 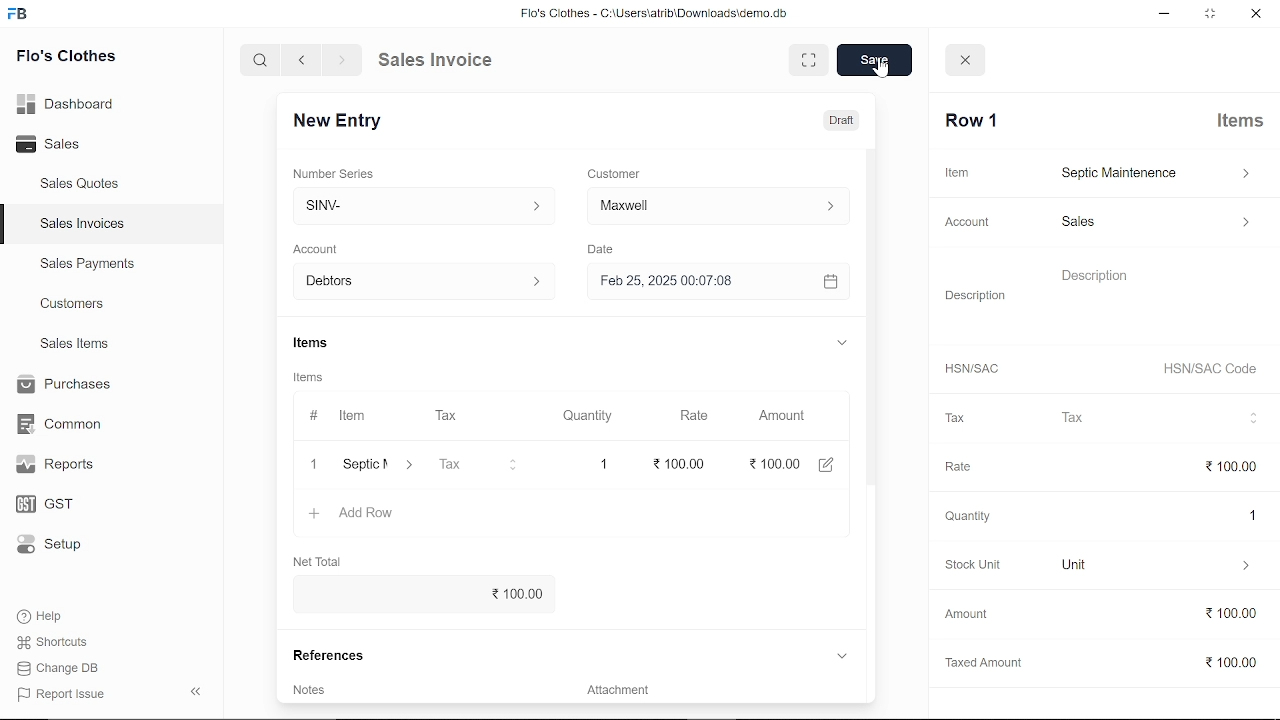 What do you see at coordinates (67, 107) in the screenshot?
I see `Dashboard` at bounding box center [67, 107].